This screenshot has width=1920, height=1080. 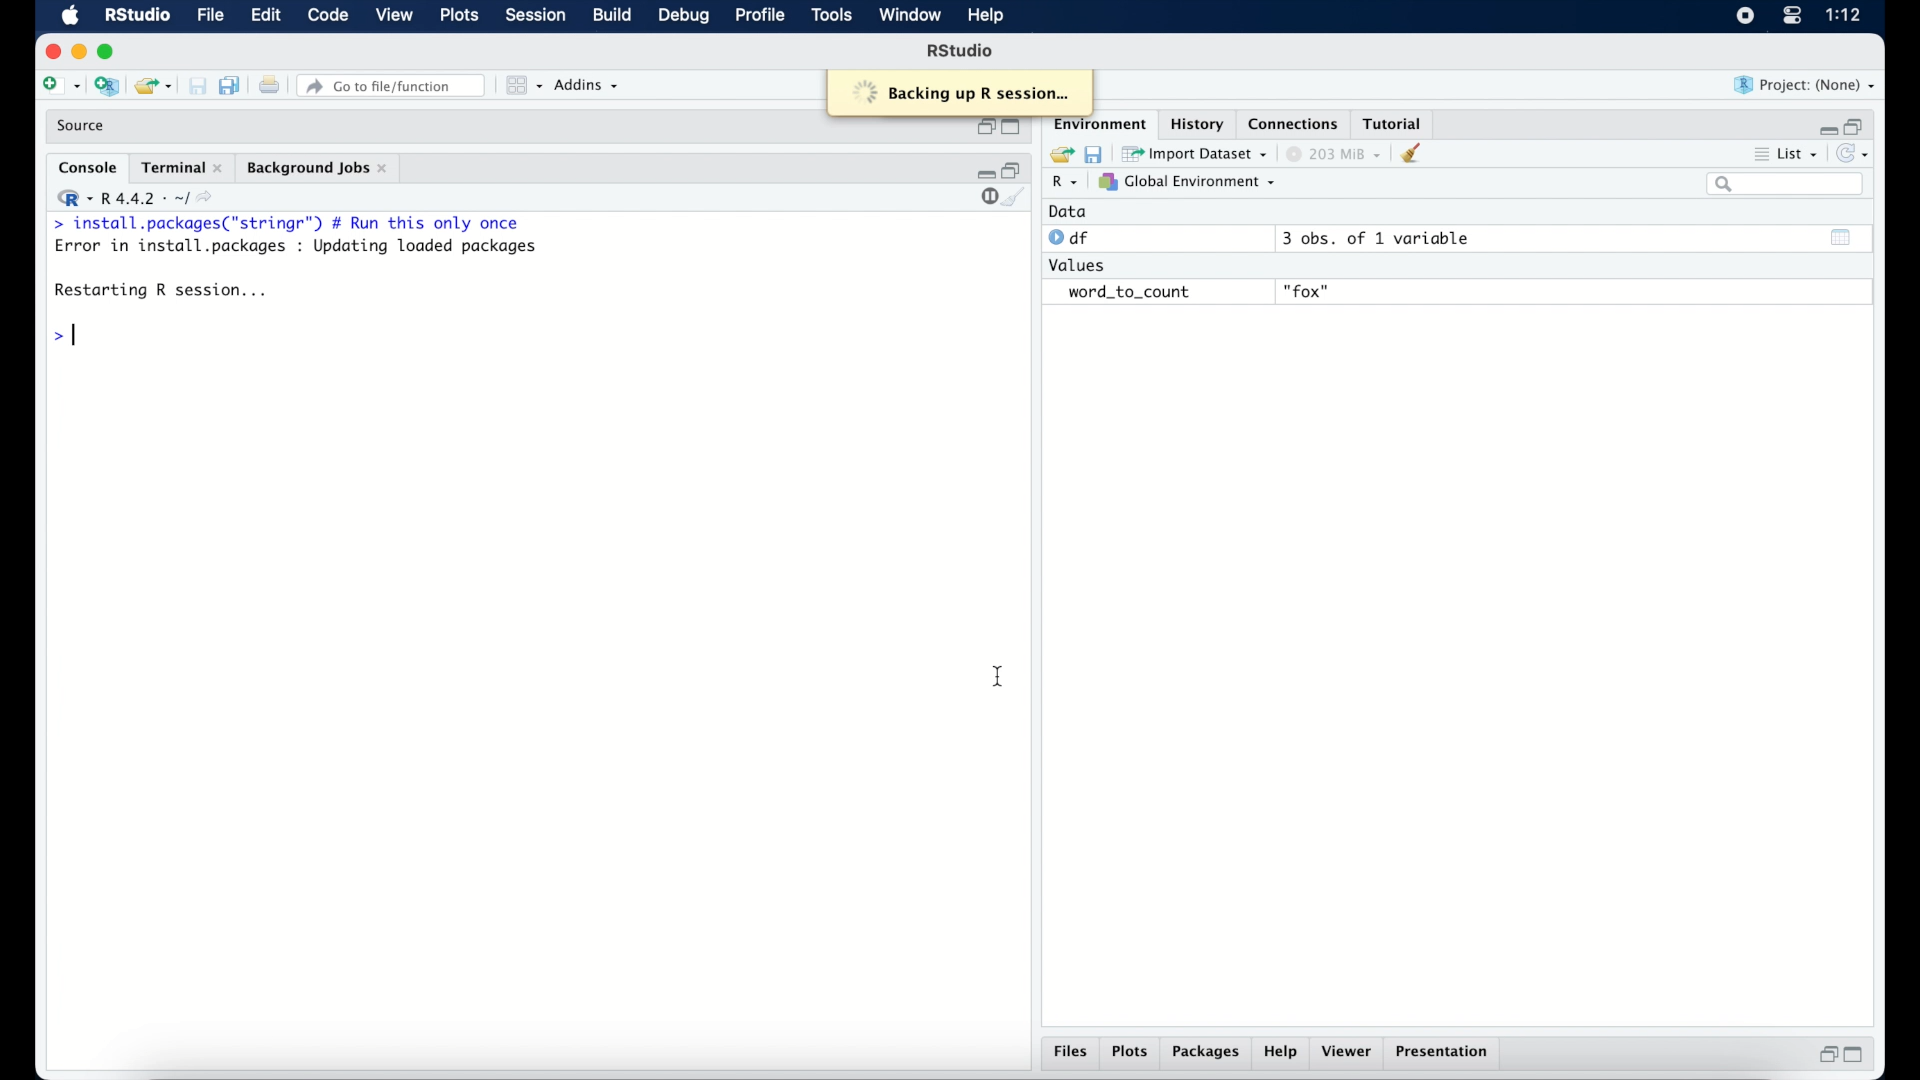 I want to click on minimize, so click(x=78, y=51).